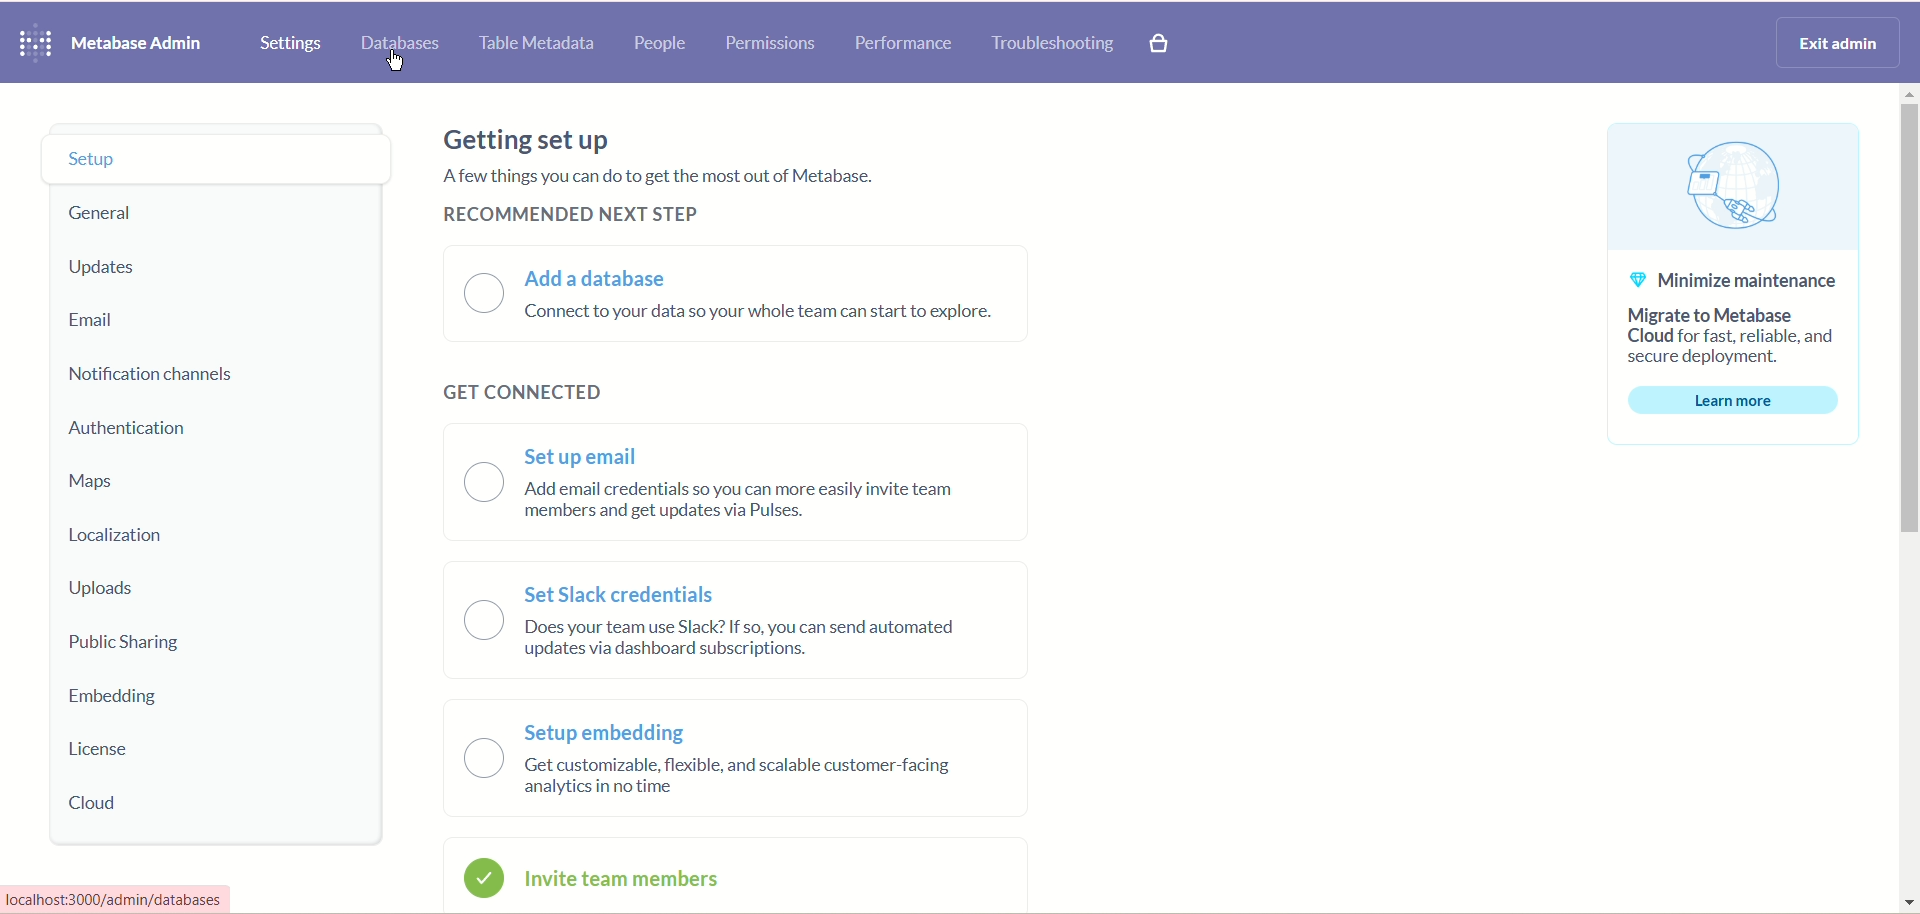  Describe the element at coordinates (650, 883) in the screenshot. I see `invite team members` at that location.